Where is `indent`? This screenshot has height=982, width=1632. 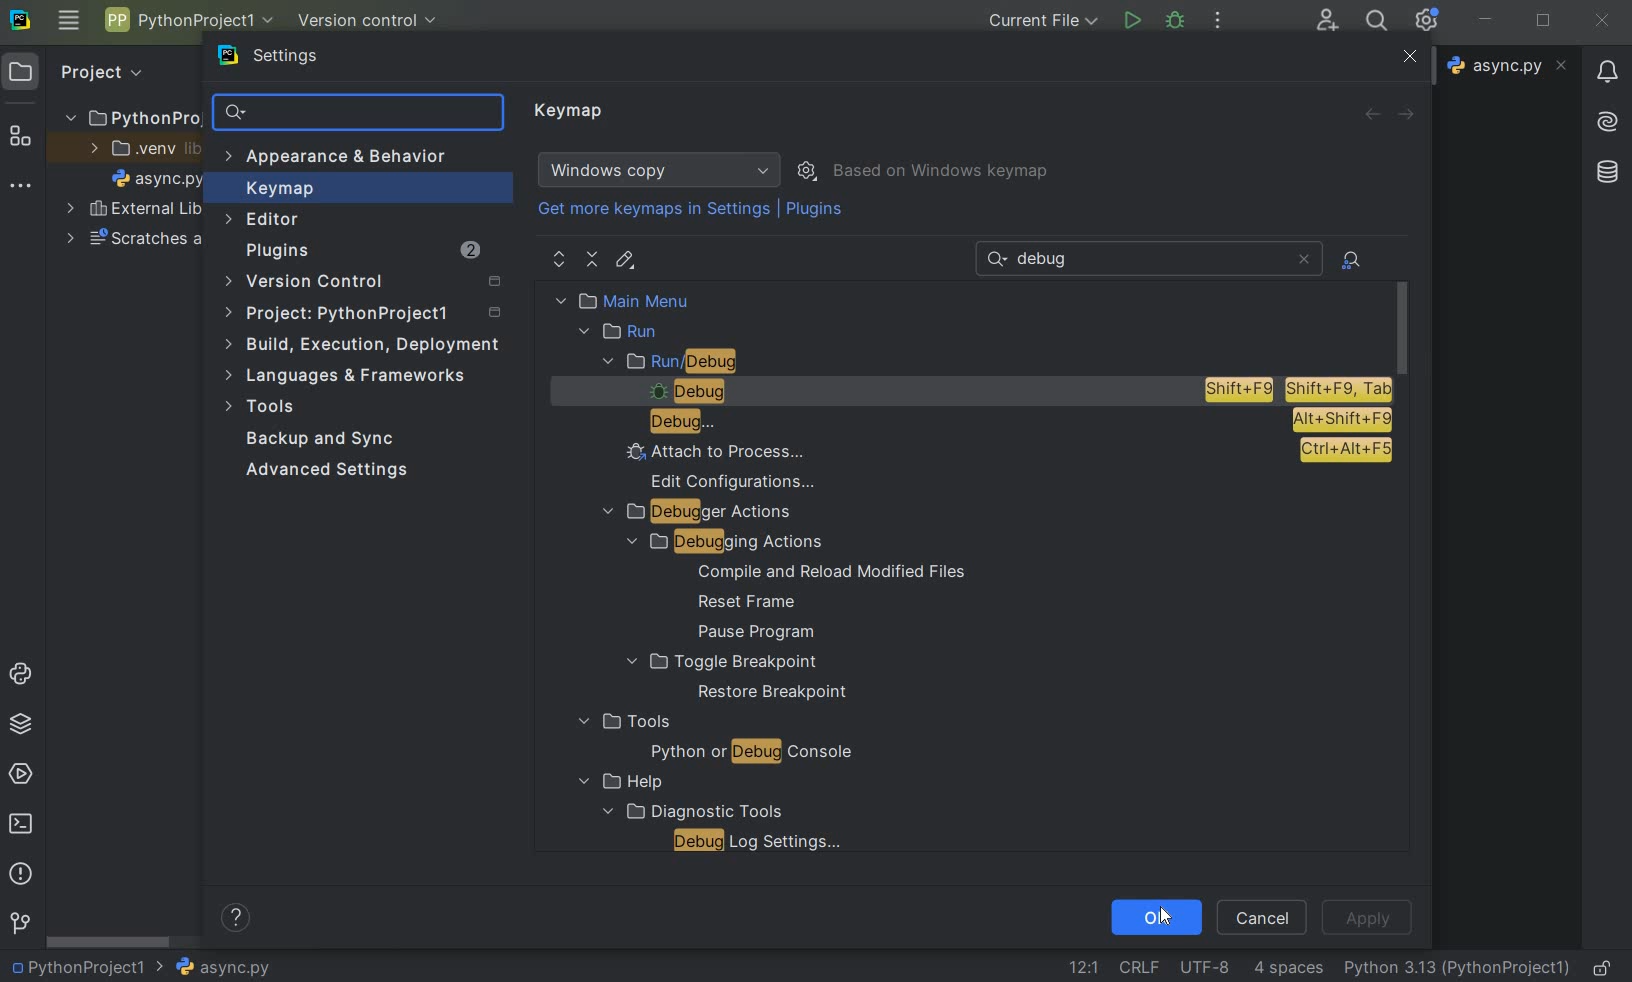
indent is located at coordinates (1288, 968).